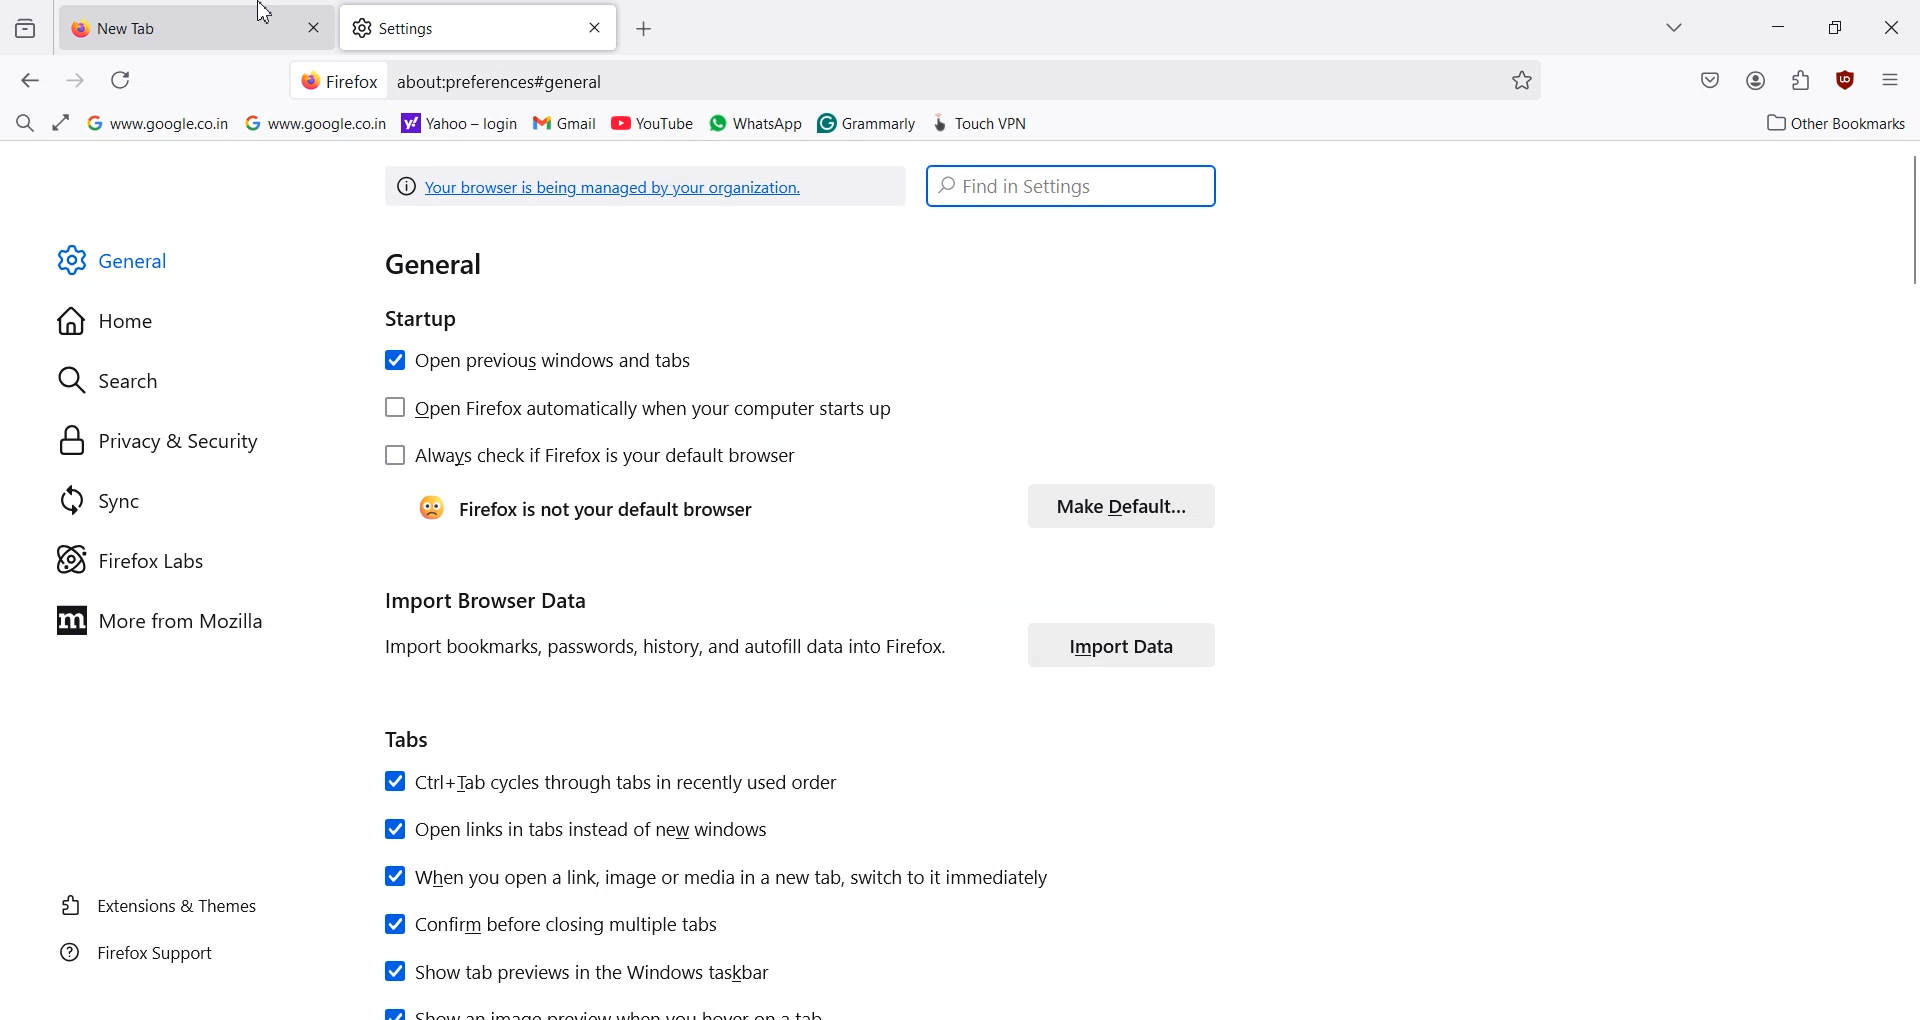  I want to click on Gmail Bookmark, so click(567, 123).